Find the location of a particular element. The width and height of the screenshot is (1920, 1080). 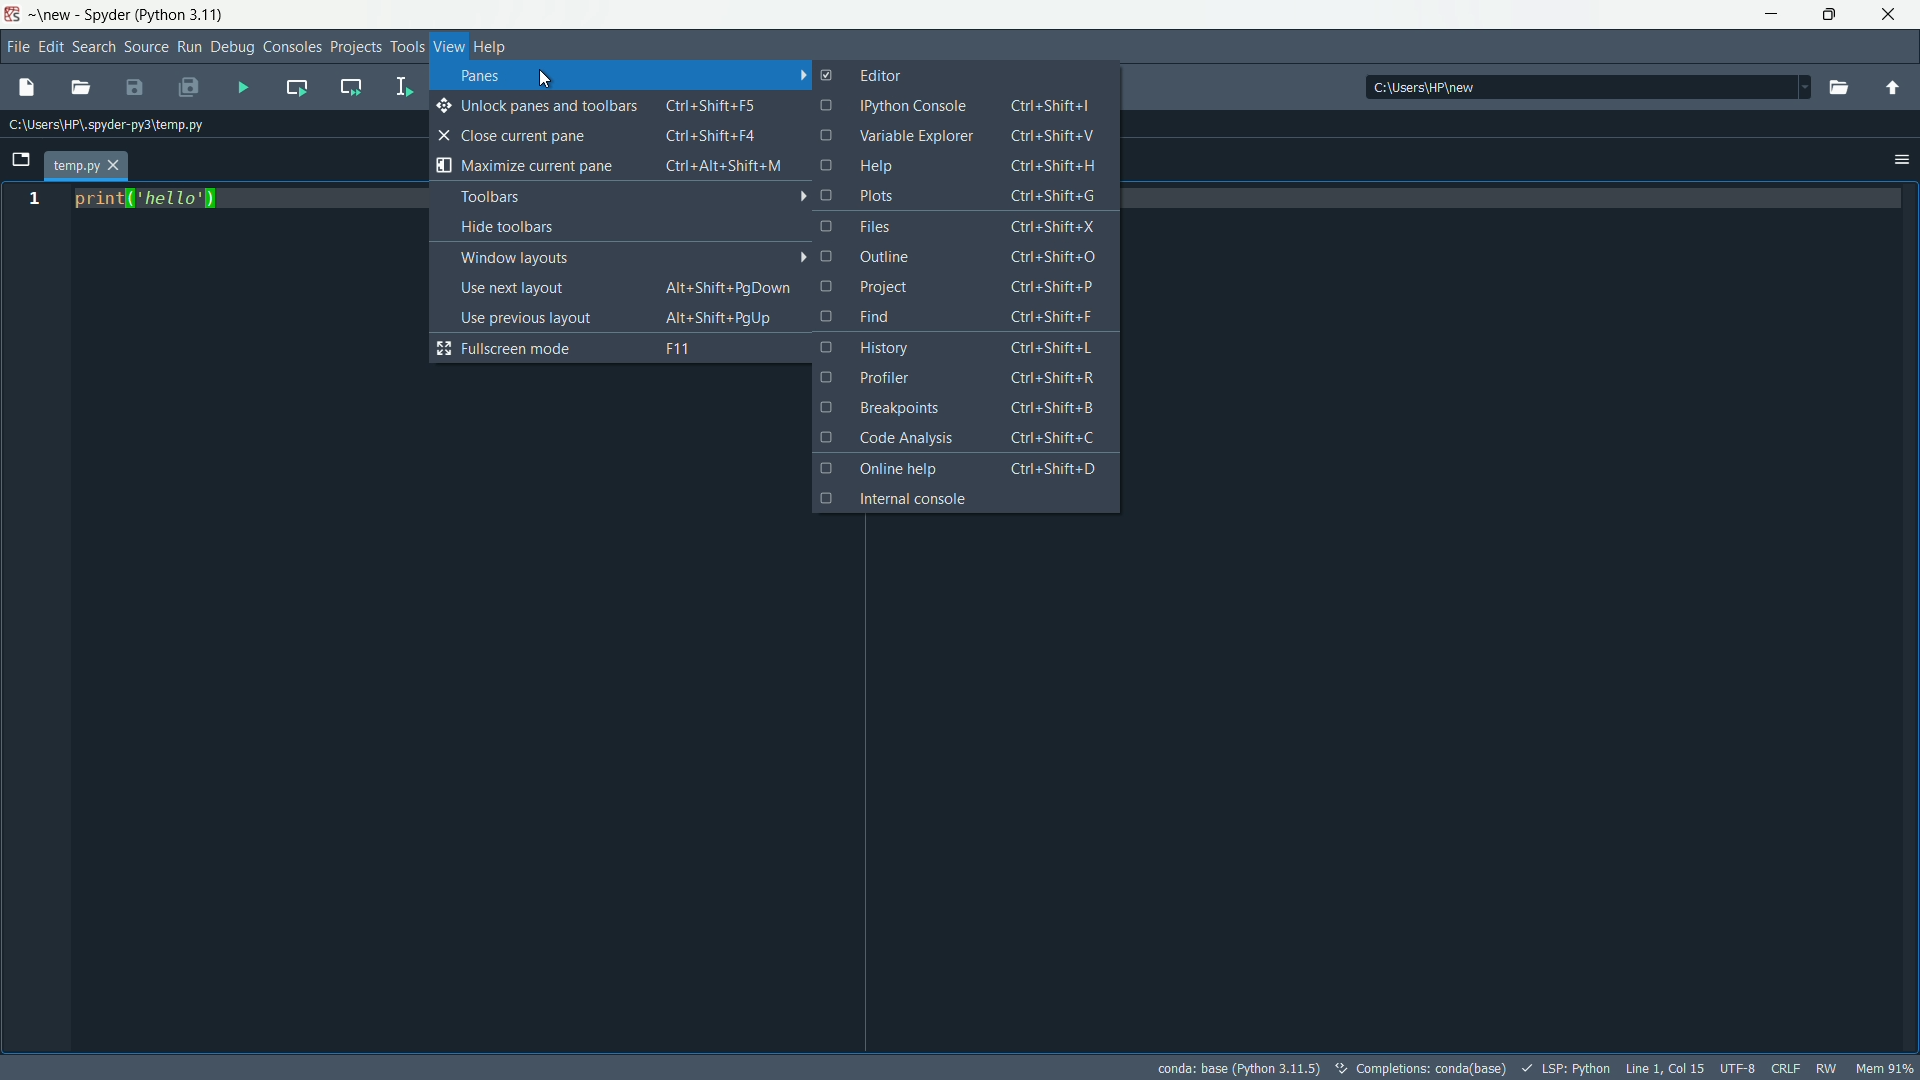

profiler is located at coordinates (955, 377).